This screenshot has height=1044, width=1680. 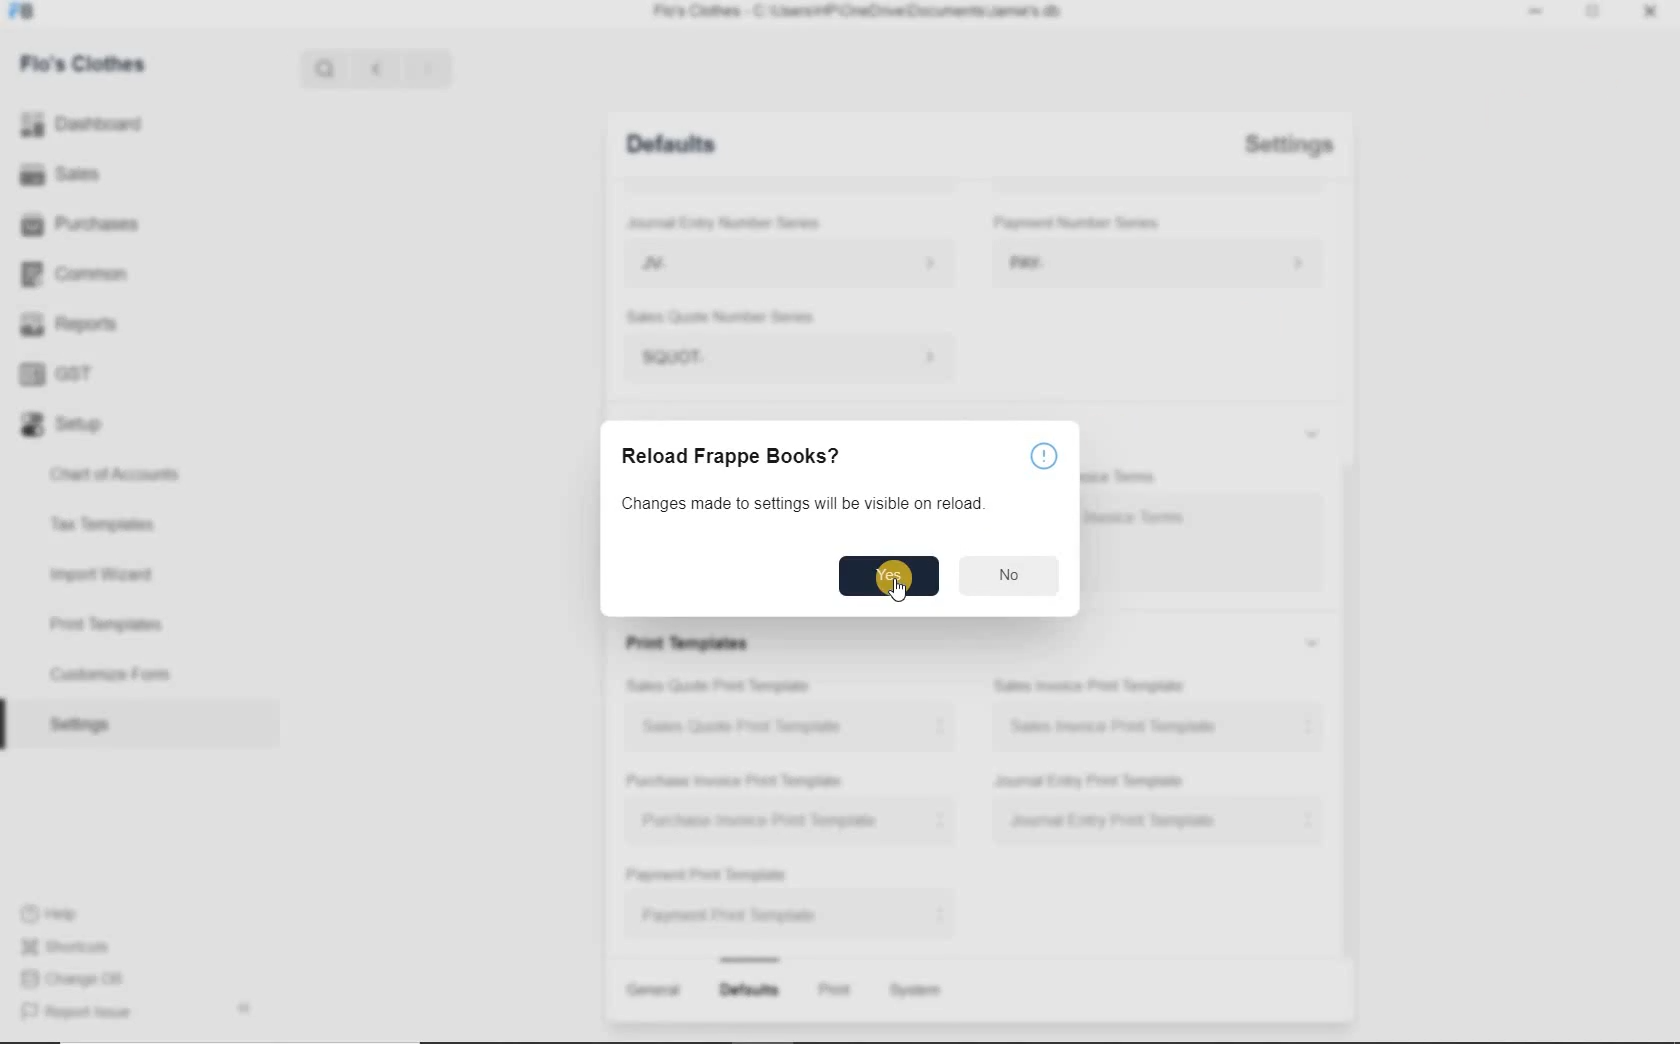 What do you see at coordinates (1590, 12) in the screenshot?
I see `Expand` at bounding box center [1590, 12].